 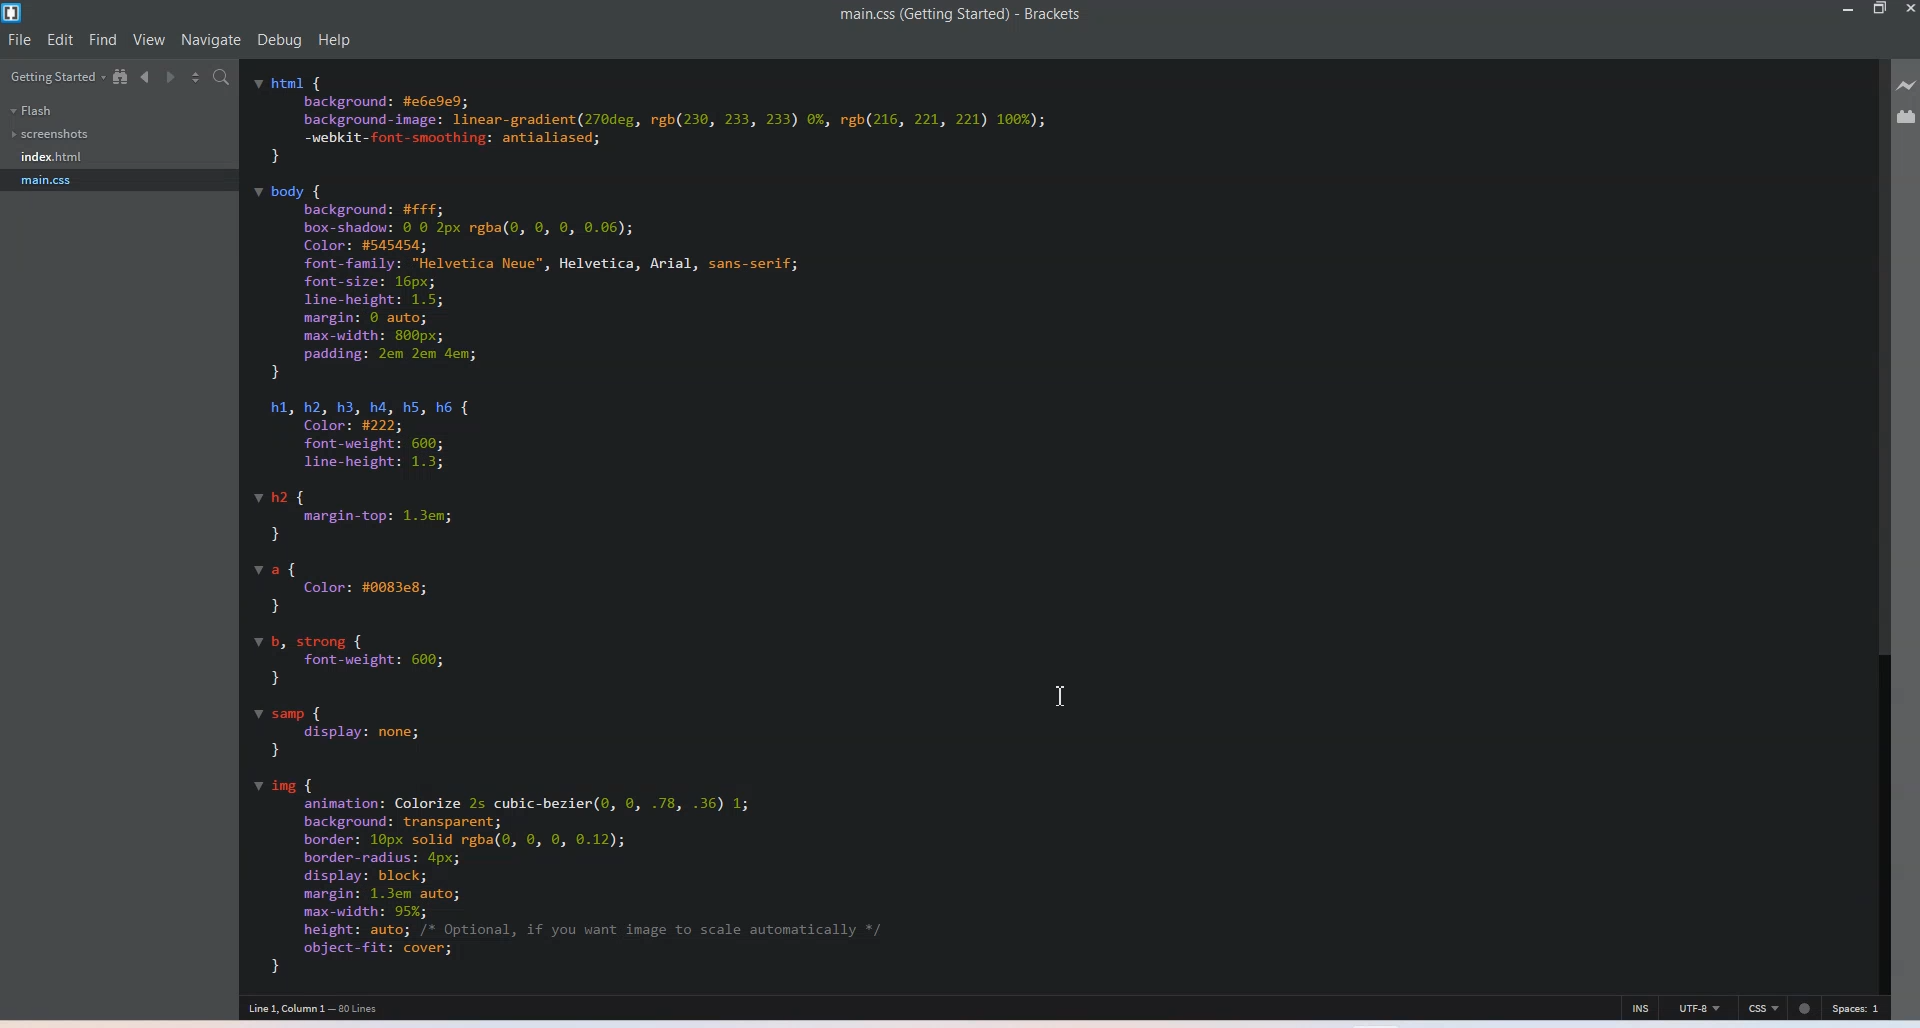 I want to click on main.css(getting started) - Brackets, so click(x=977, y=15).